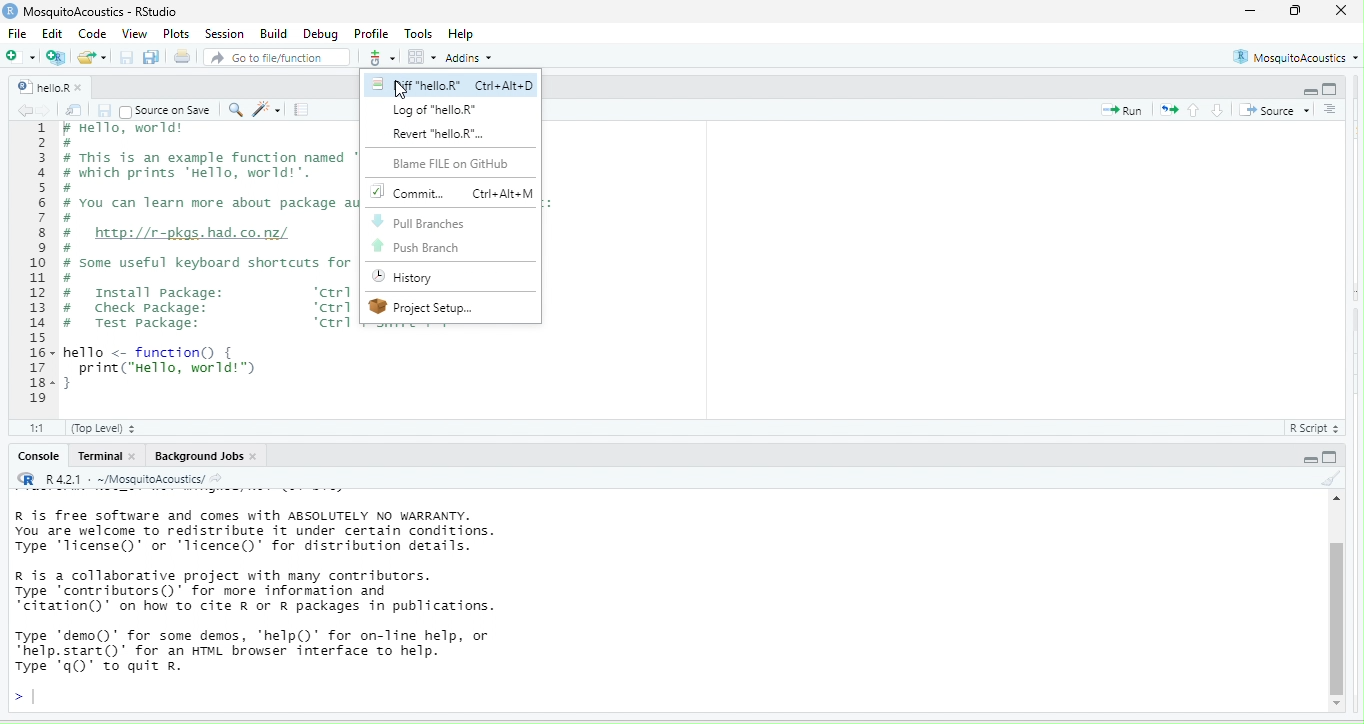 The width and height of the screenshot is (1364, 724). I want to click on # Pull Branches, so click(419, 221).